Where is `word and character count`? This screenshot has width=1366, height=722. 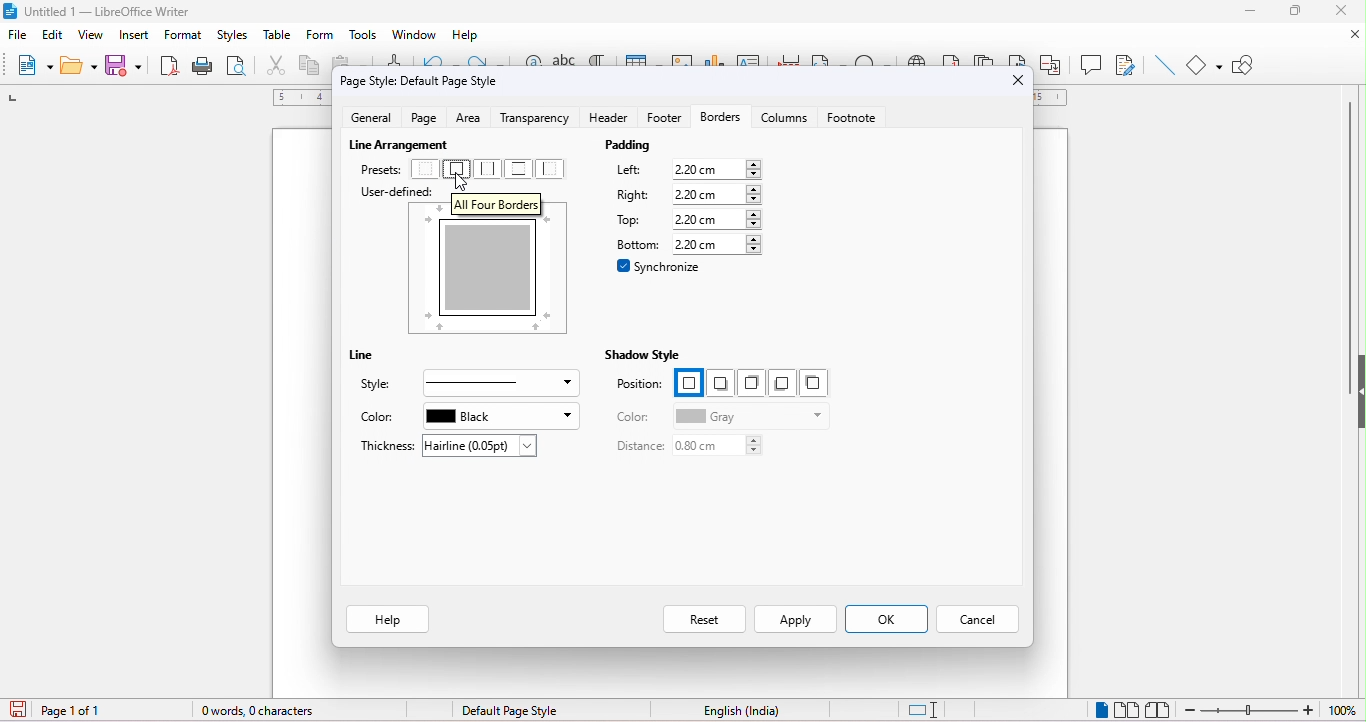 word and character count is located at coordinates (257, 713).